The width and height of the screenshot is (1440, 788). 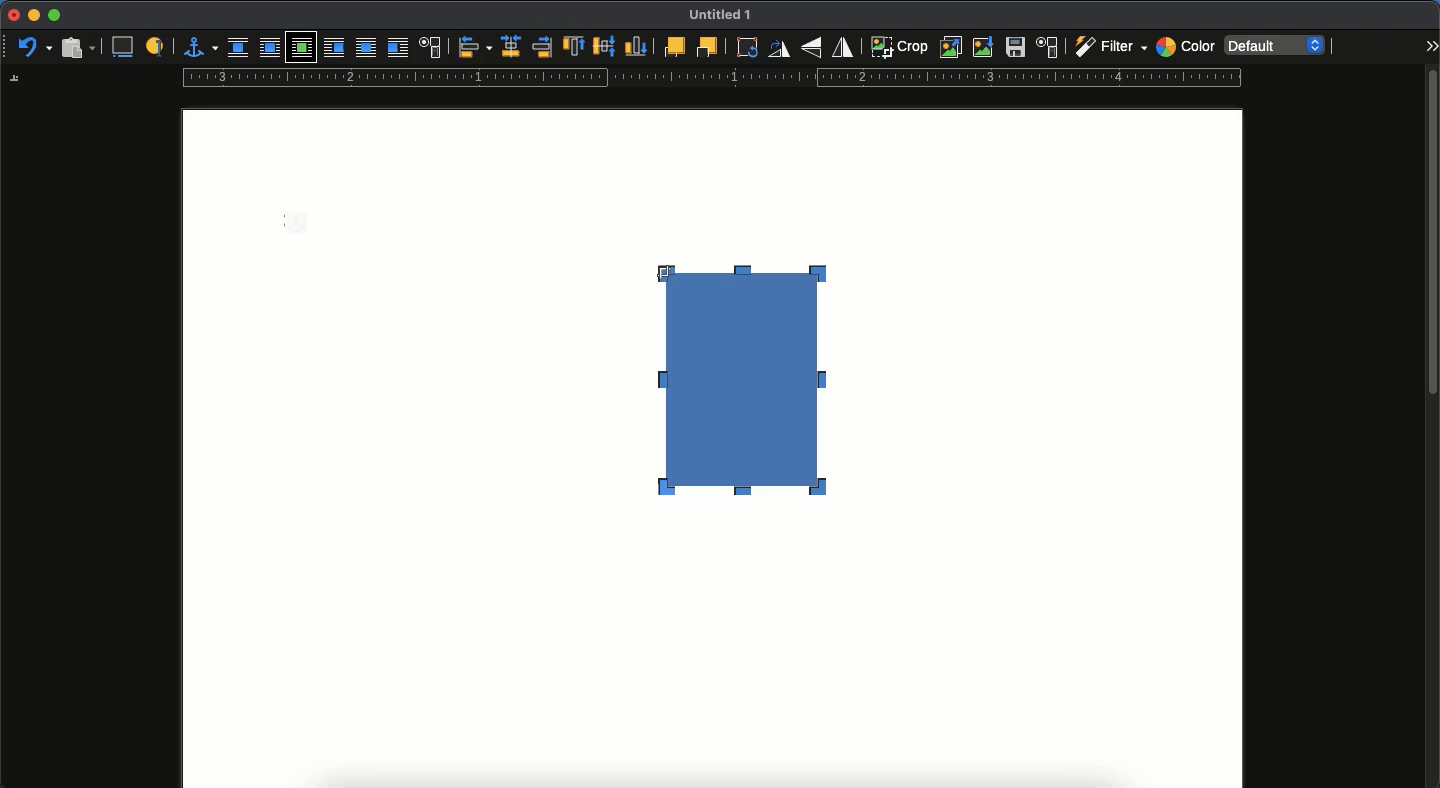 I want to click on page, so click(x=712, y=657).